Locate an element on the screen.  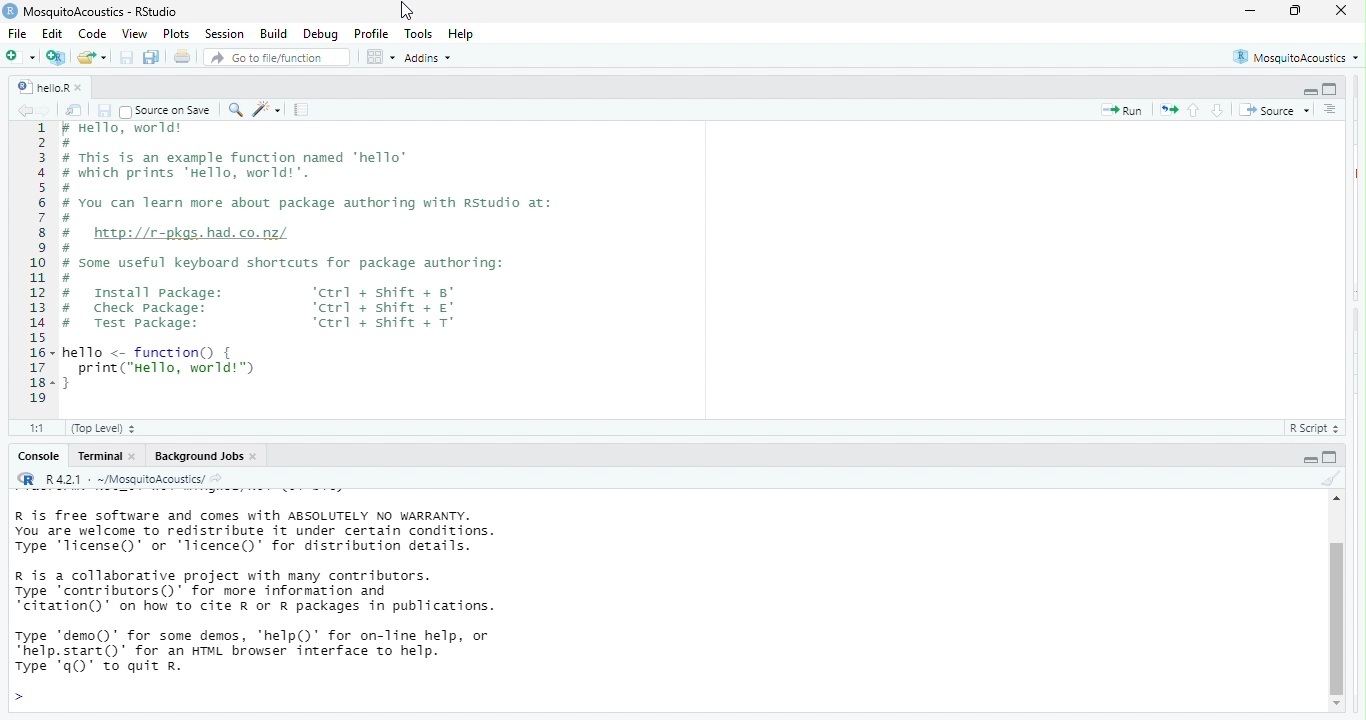
show document outline is located at coordinates (1329, 109).